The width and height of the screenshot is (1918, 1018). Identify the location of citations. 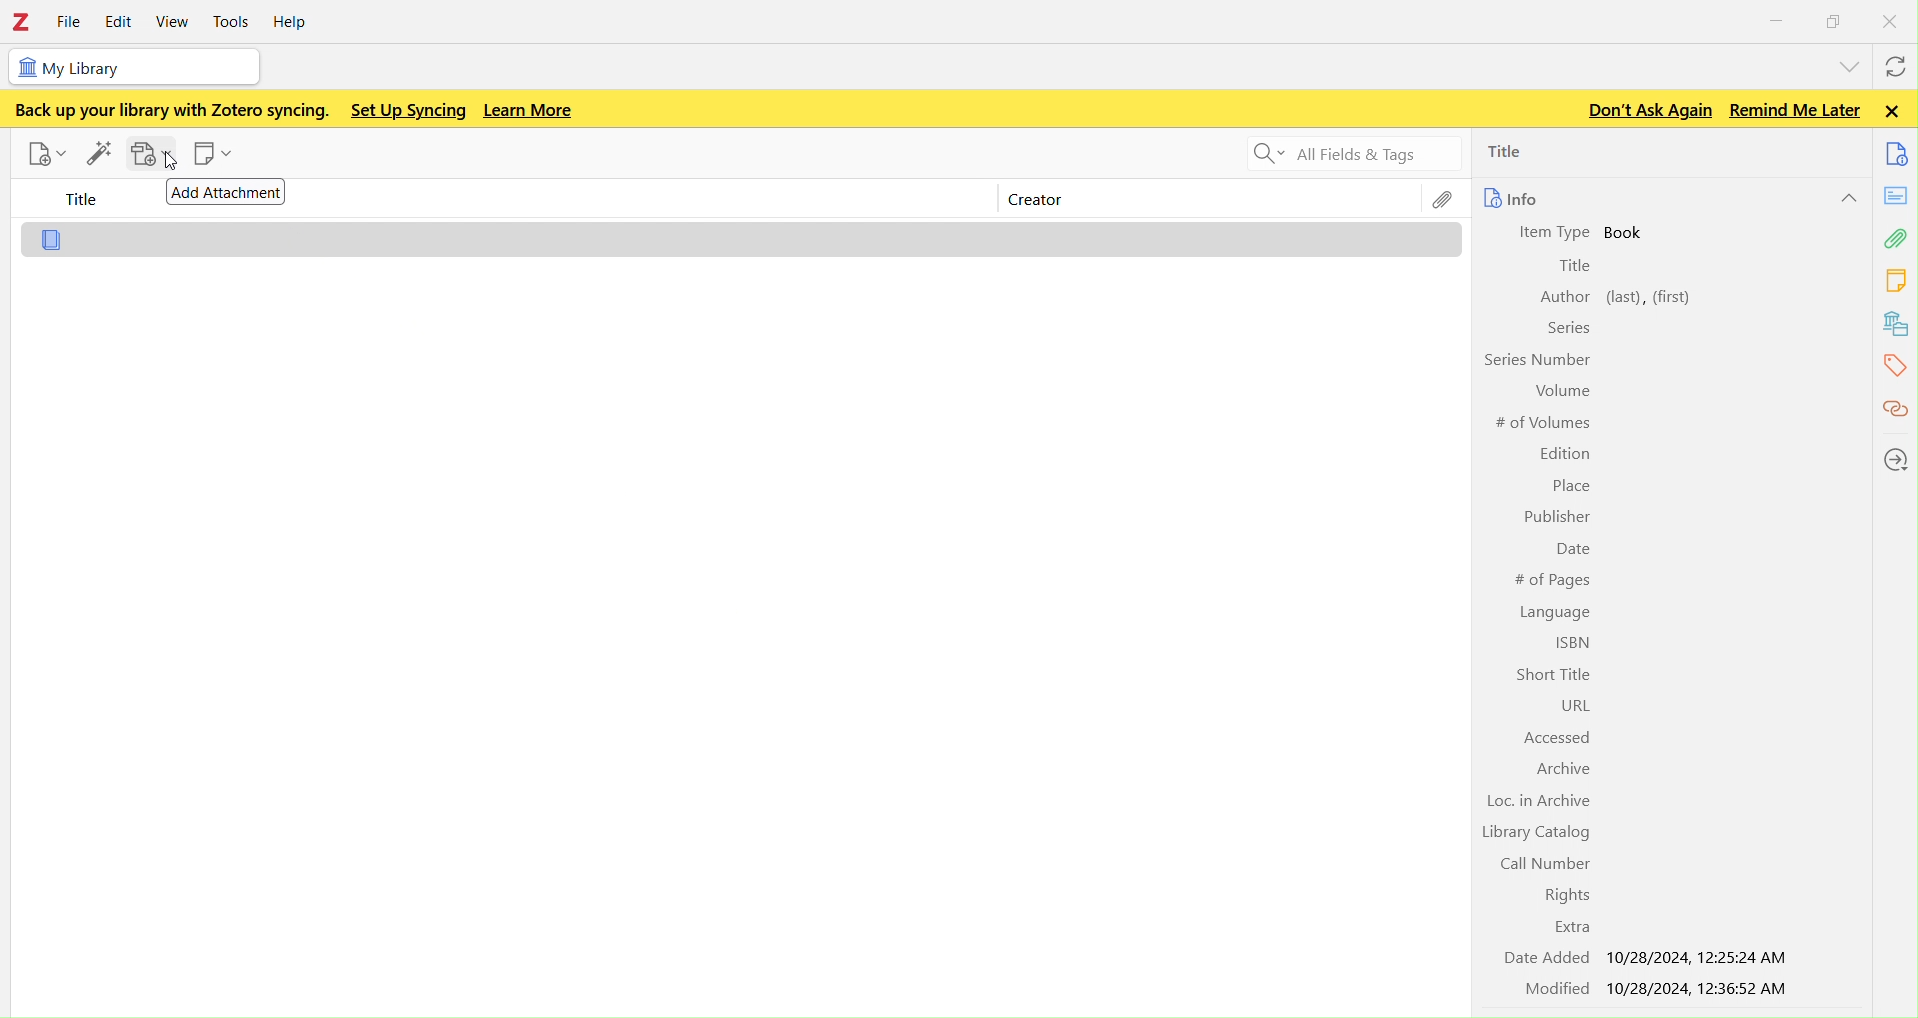
(1897, 410).